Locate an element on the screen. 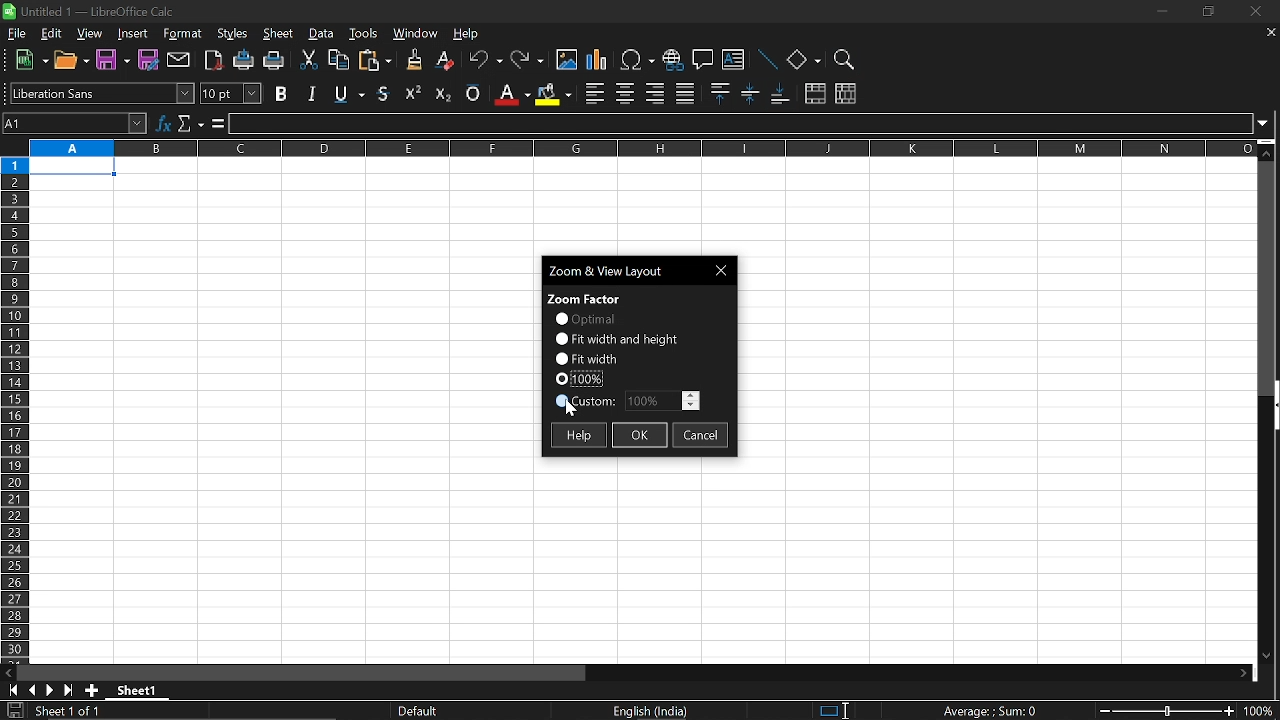 The height and width of the screenshot is (720, 1280). open is located at coordinates (73, 63).